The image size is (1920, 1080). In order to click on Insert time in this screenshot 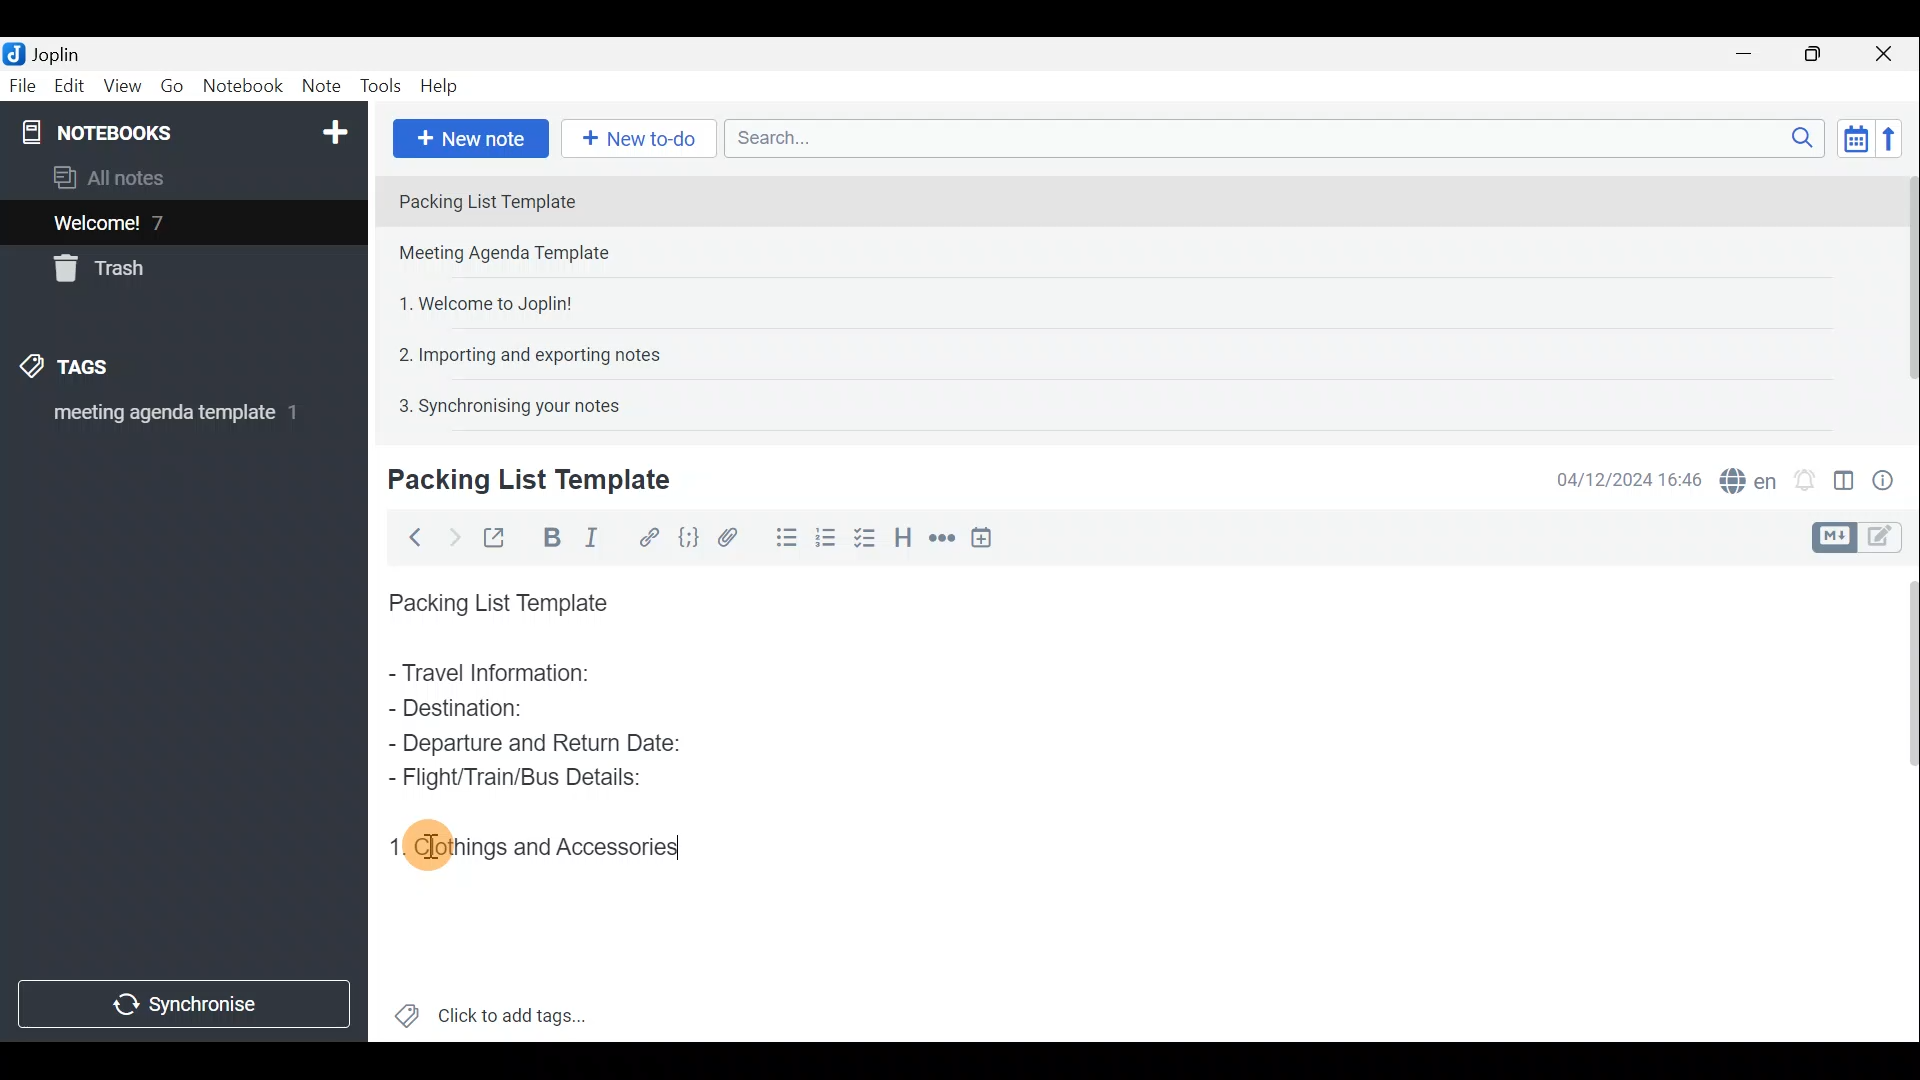, I will do `click(988, 537)`.